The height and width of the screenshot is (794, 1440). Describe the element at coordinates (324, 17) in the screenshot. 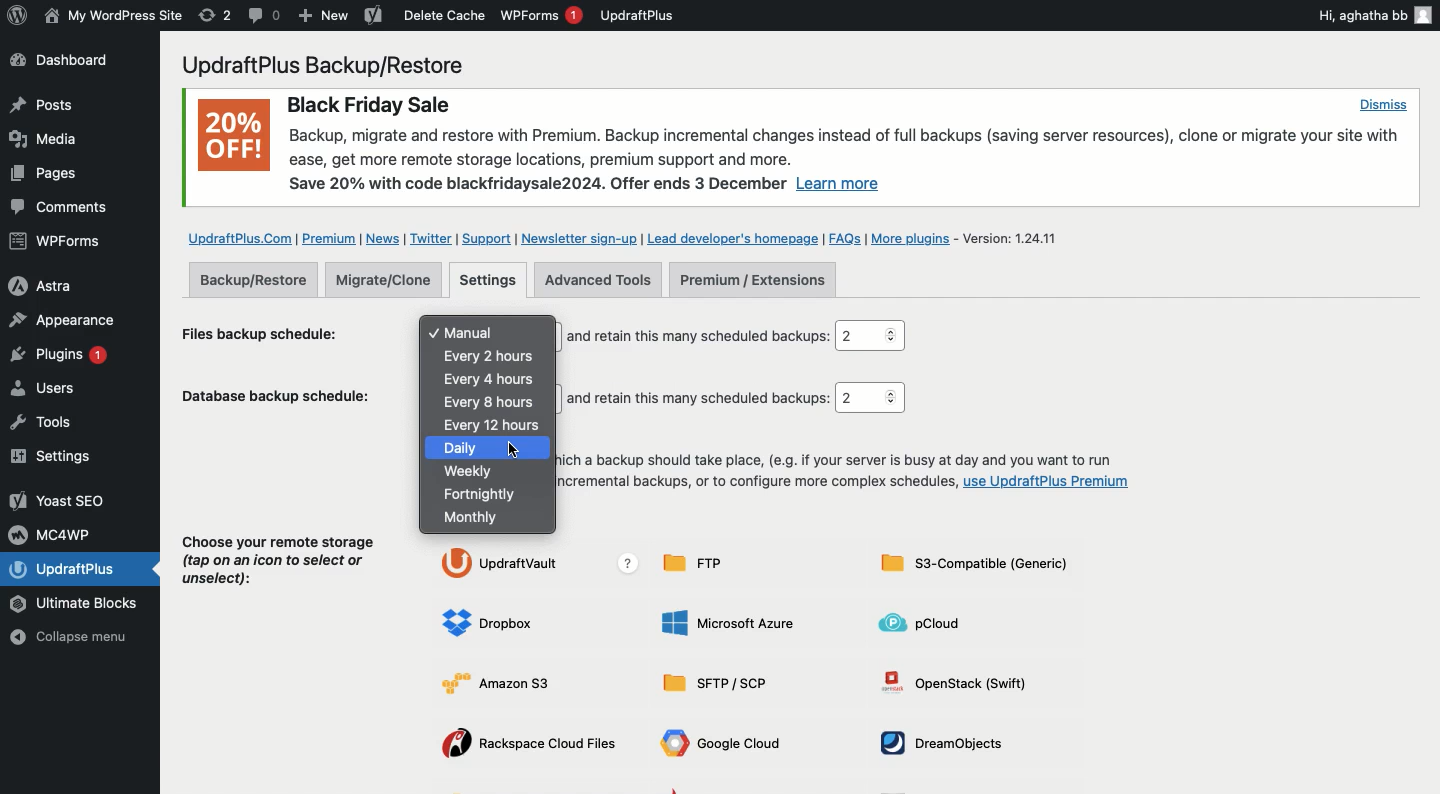

I see `New` at that location.